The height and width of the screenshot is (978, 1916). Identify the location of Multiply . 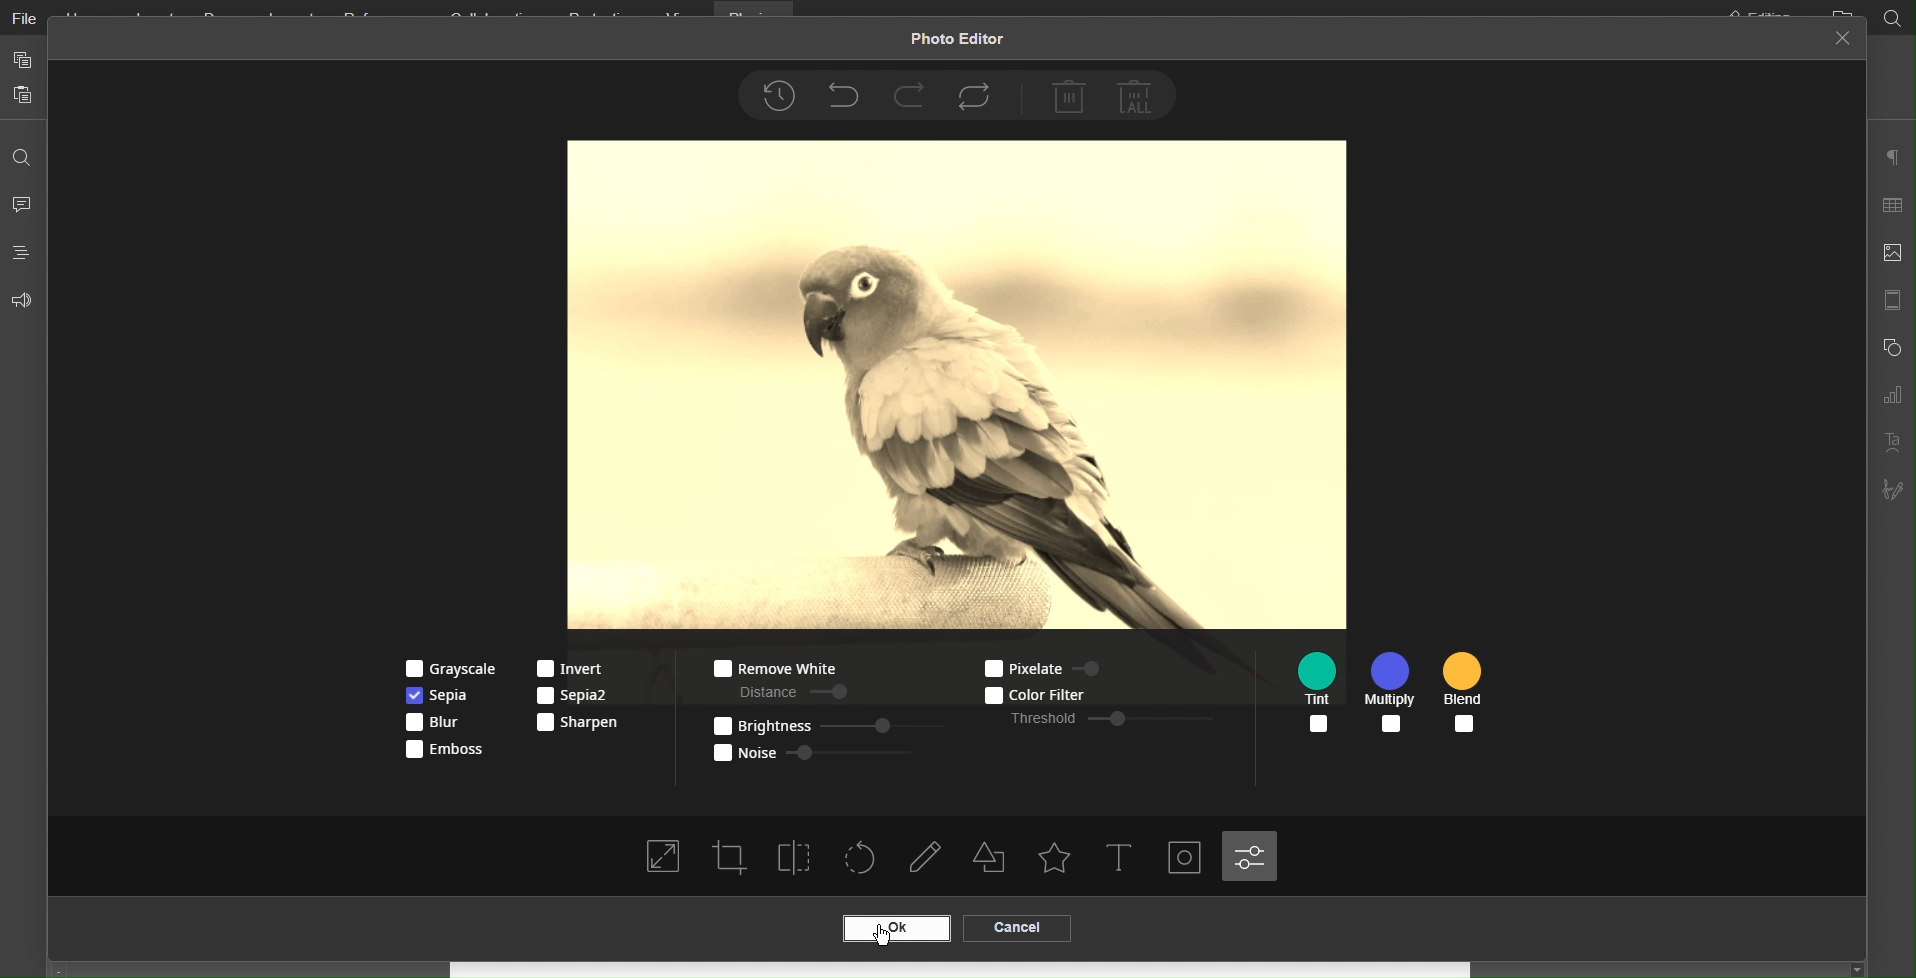
(1393, 694).